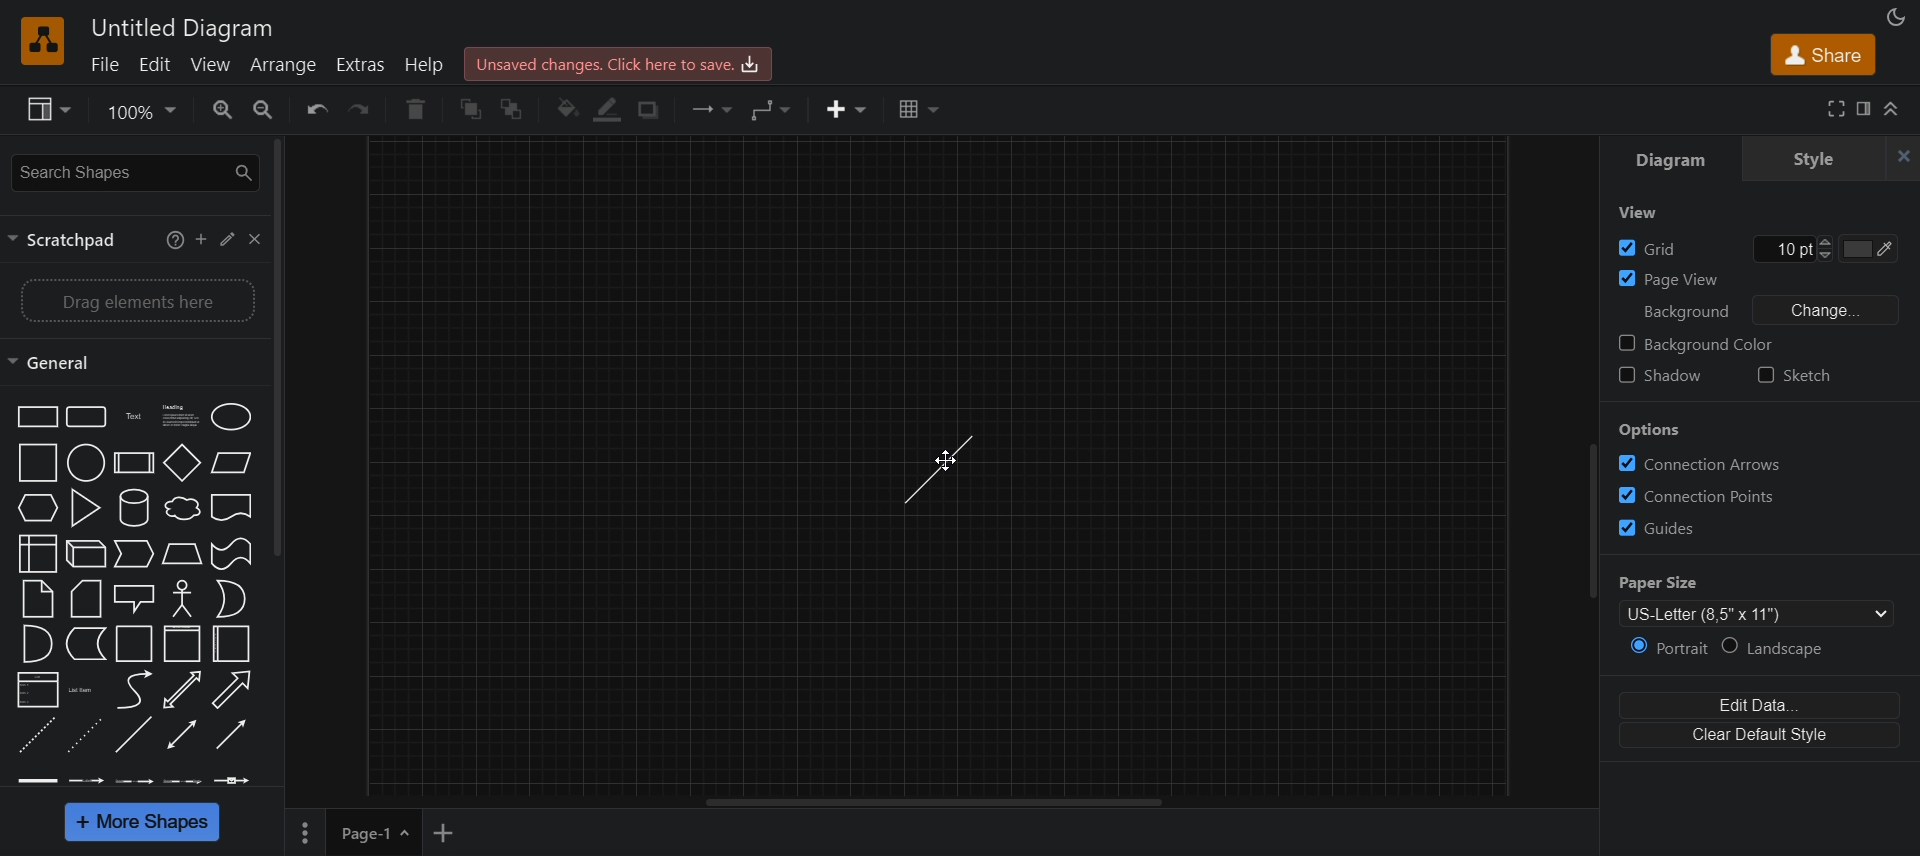  I want to click on style, so click(1813, 158).